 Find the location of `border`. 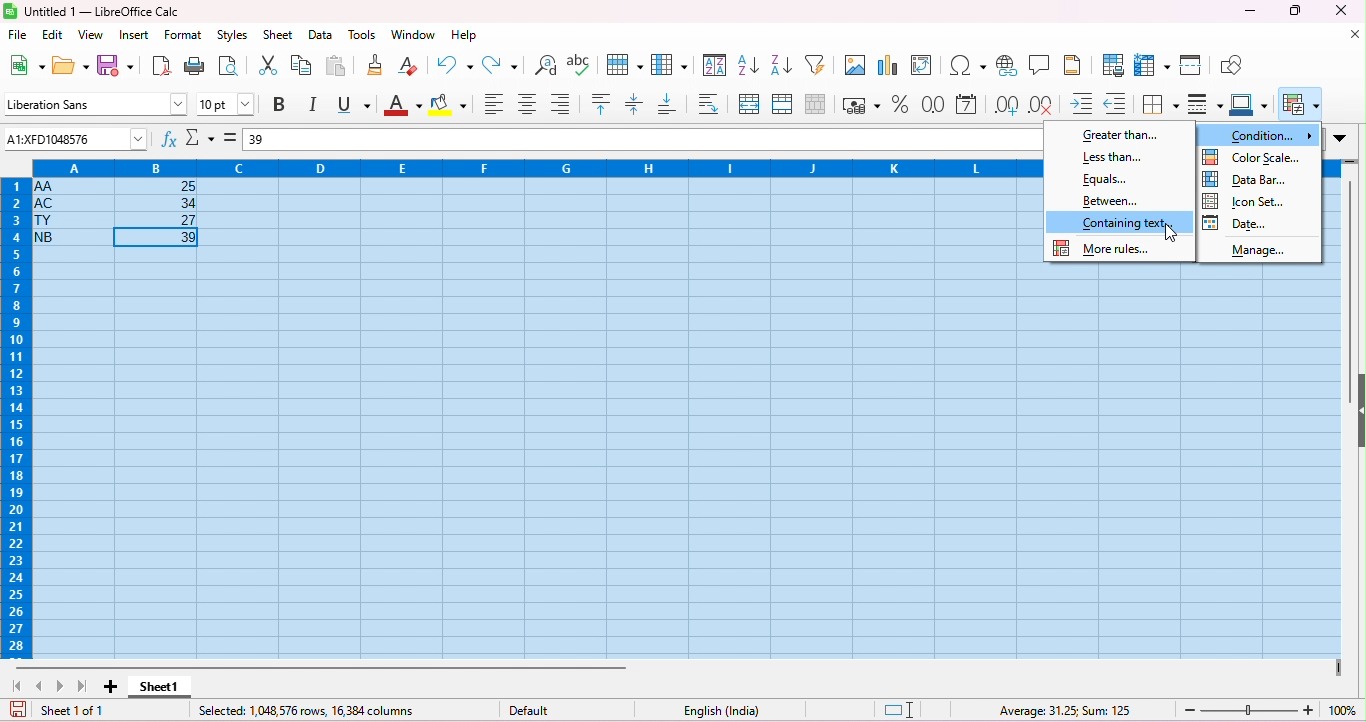

border is located at coordinates (1160, 105).